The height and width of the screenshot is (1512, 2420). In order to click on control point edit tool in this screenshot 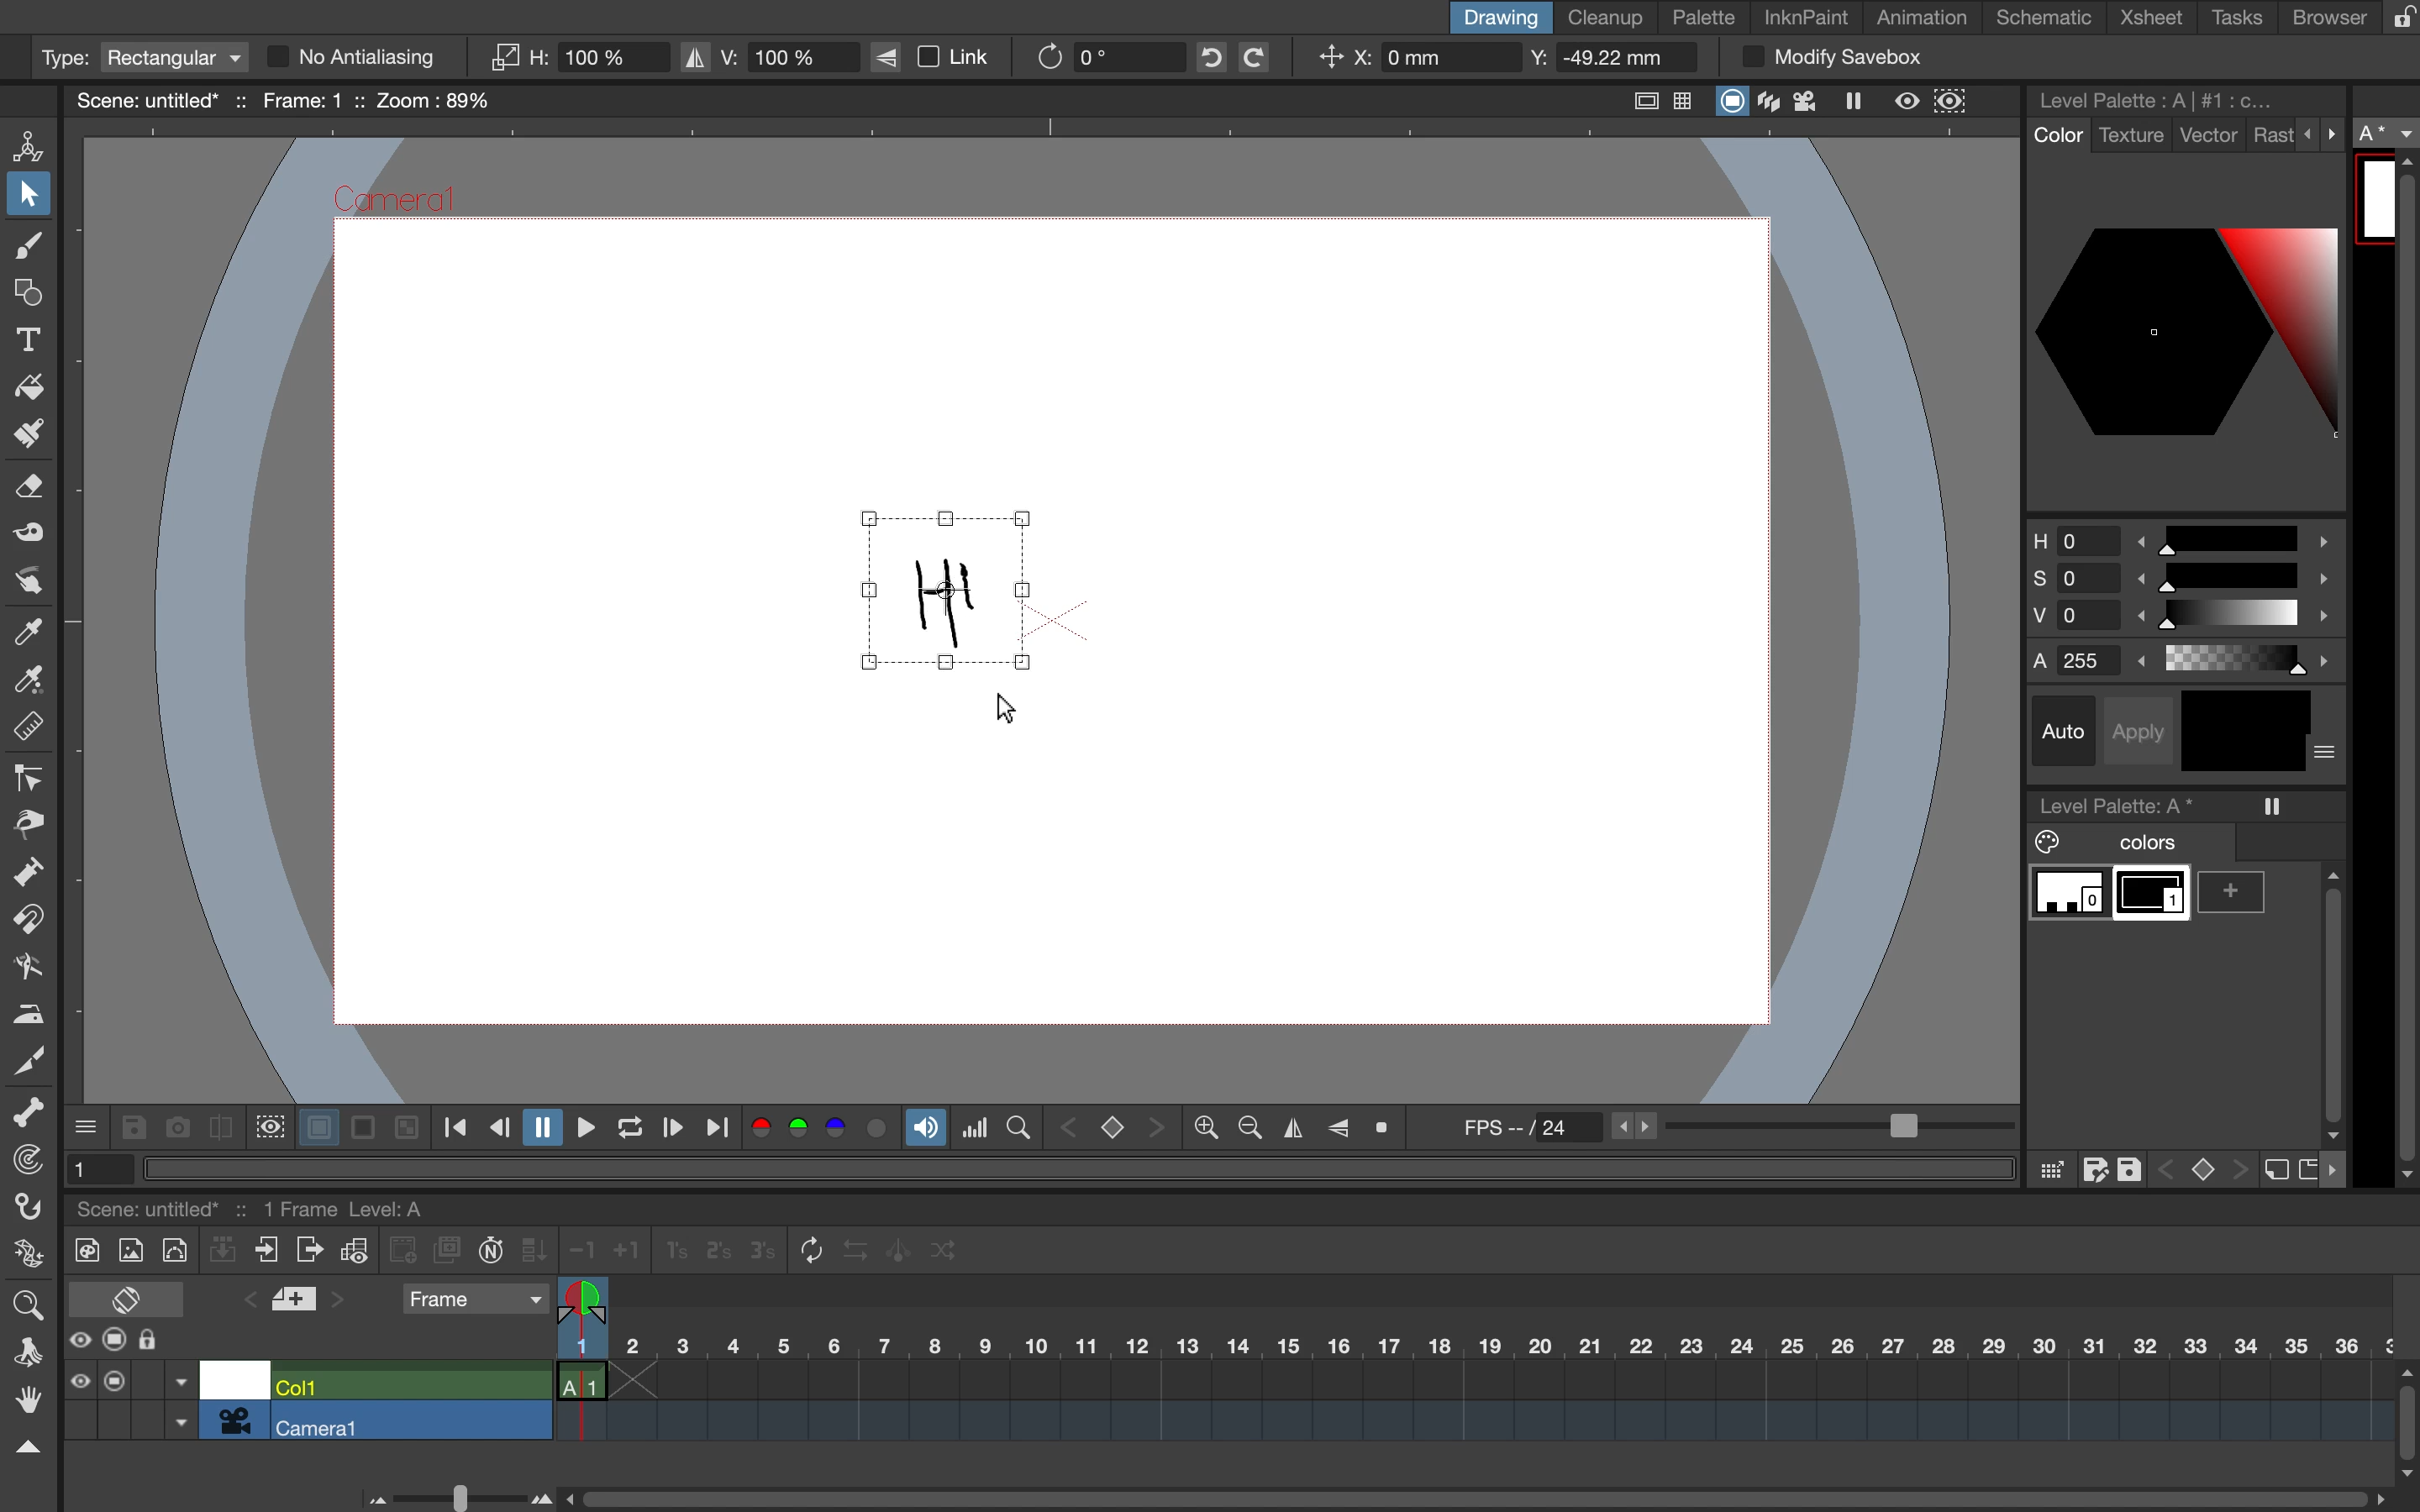, I will do `click(30, 778)`.